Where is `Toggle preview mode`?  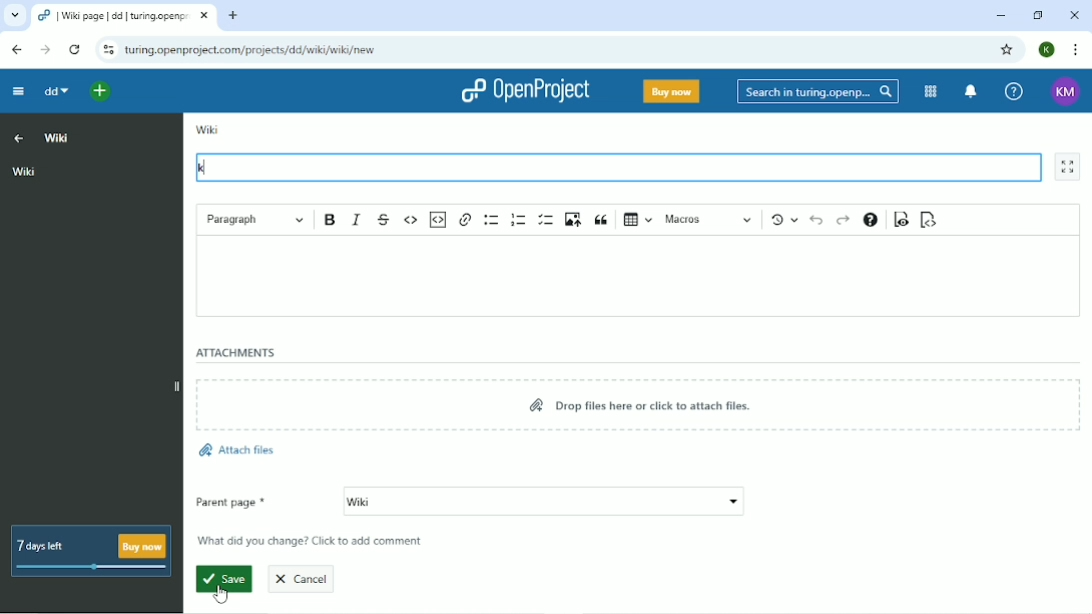
Toggle preview mode is located at coordinates (899, 220).